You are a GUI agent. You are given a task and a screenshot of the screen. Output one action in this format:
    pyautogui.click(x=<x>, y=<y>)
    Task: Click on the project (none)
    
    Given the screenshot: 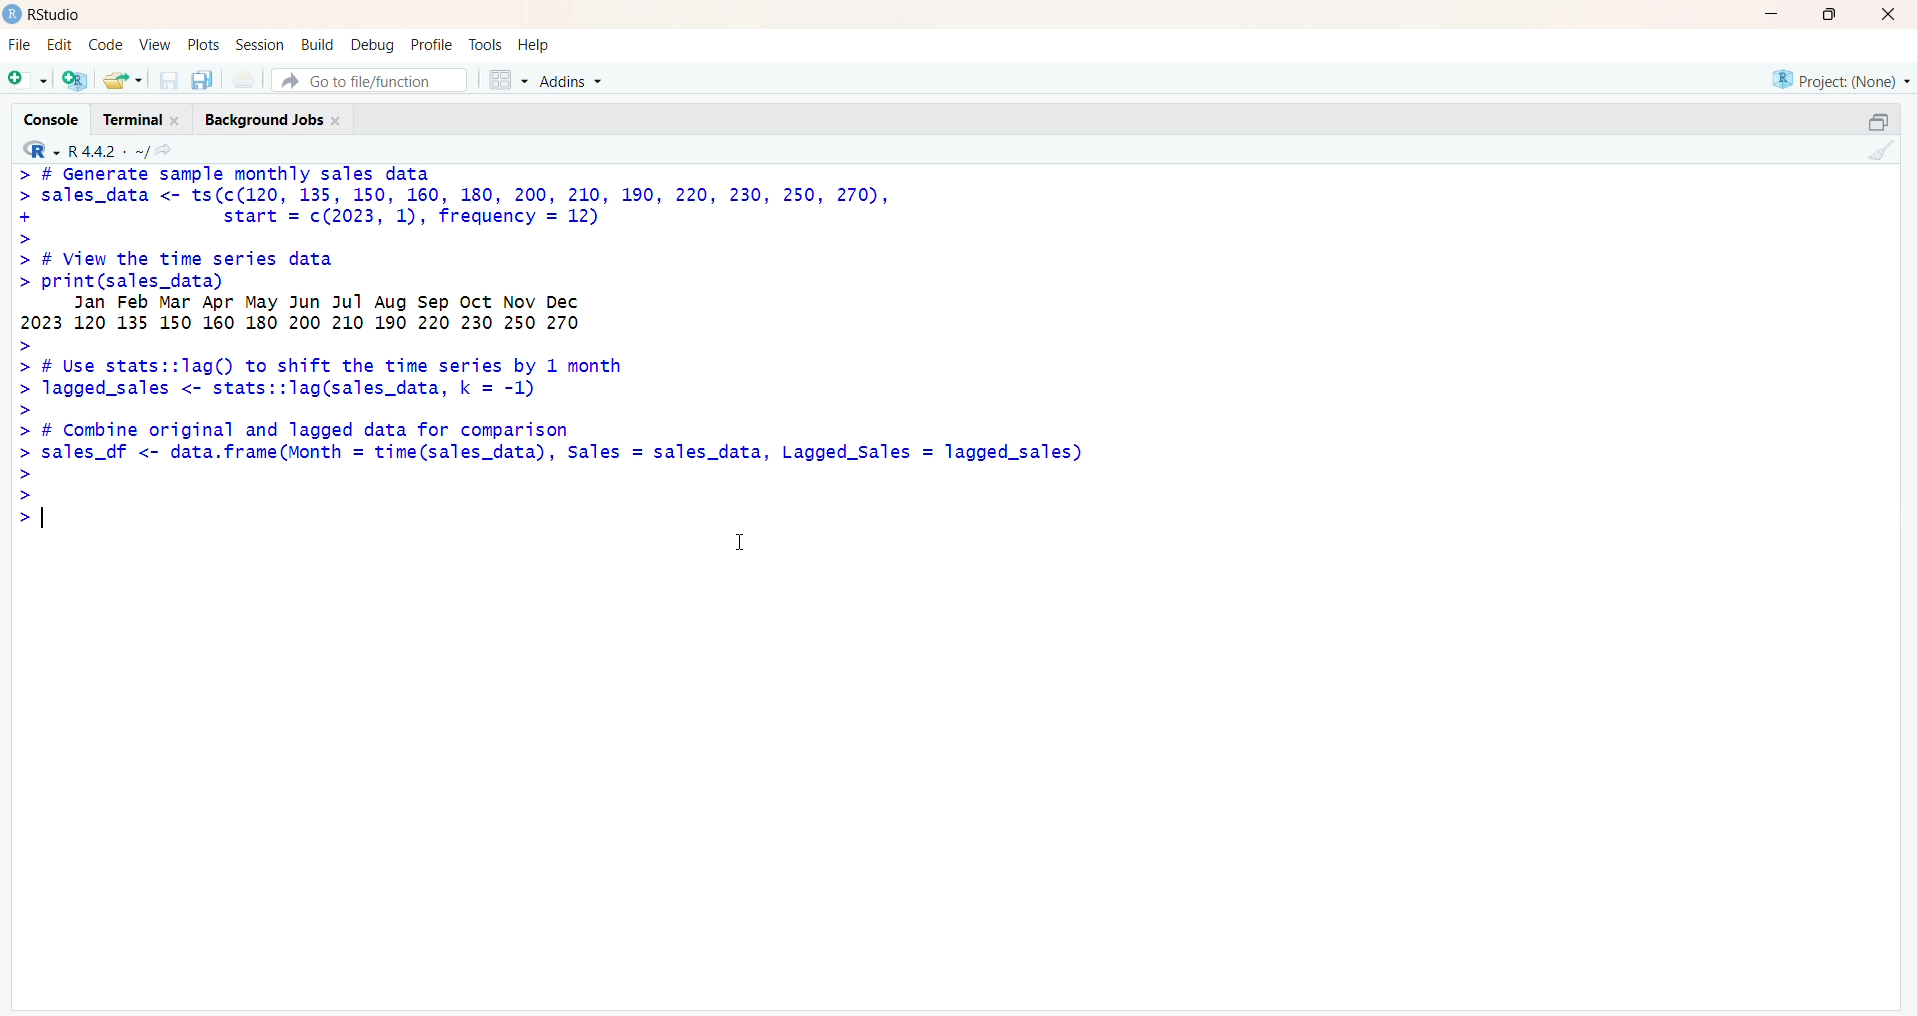 What is the action you would take?
    pyautogui.click(x=1838, y=78)
    